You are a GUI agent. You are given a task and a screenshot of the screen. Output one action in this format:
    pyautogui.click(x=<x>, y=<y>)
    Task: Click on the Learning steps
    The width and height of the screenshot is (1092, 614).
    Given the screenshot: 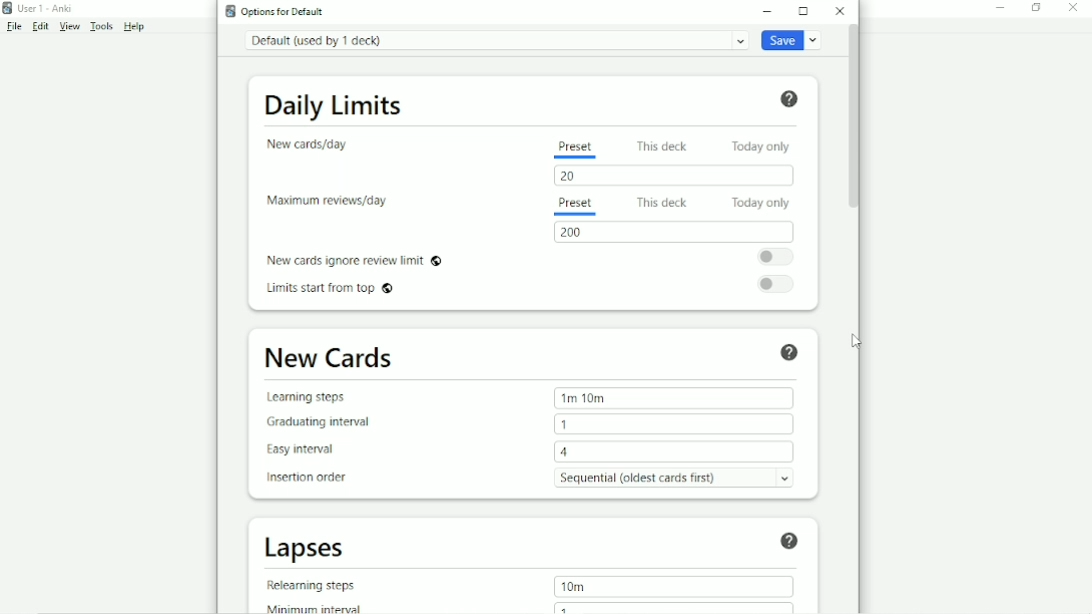 What is the action you would take?
    pyautogui.click(x=332, y=397)
    